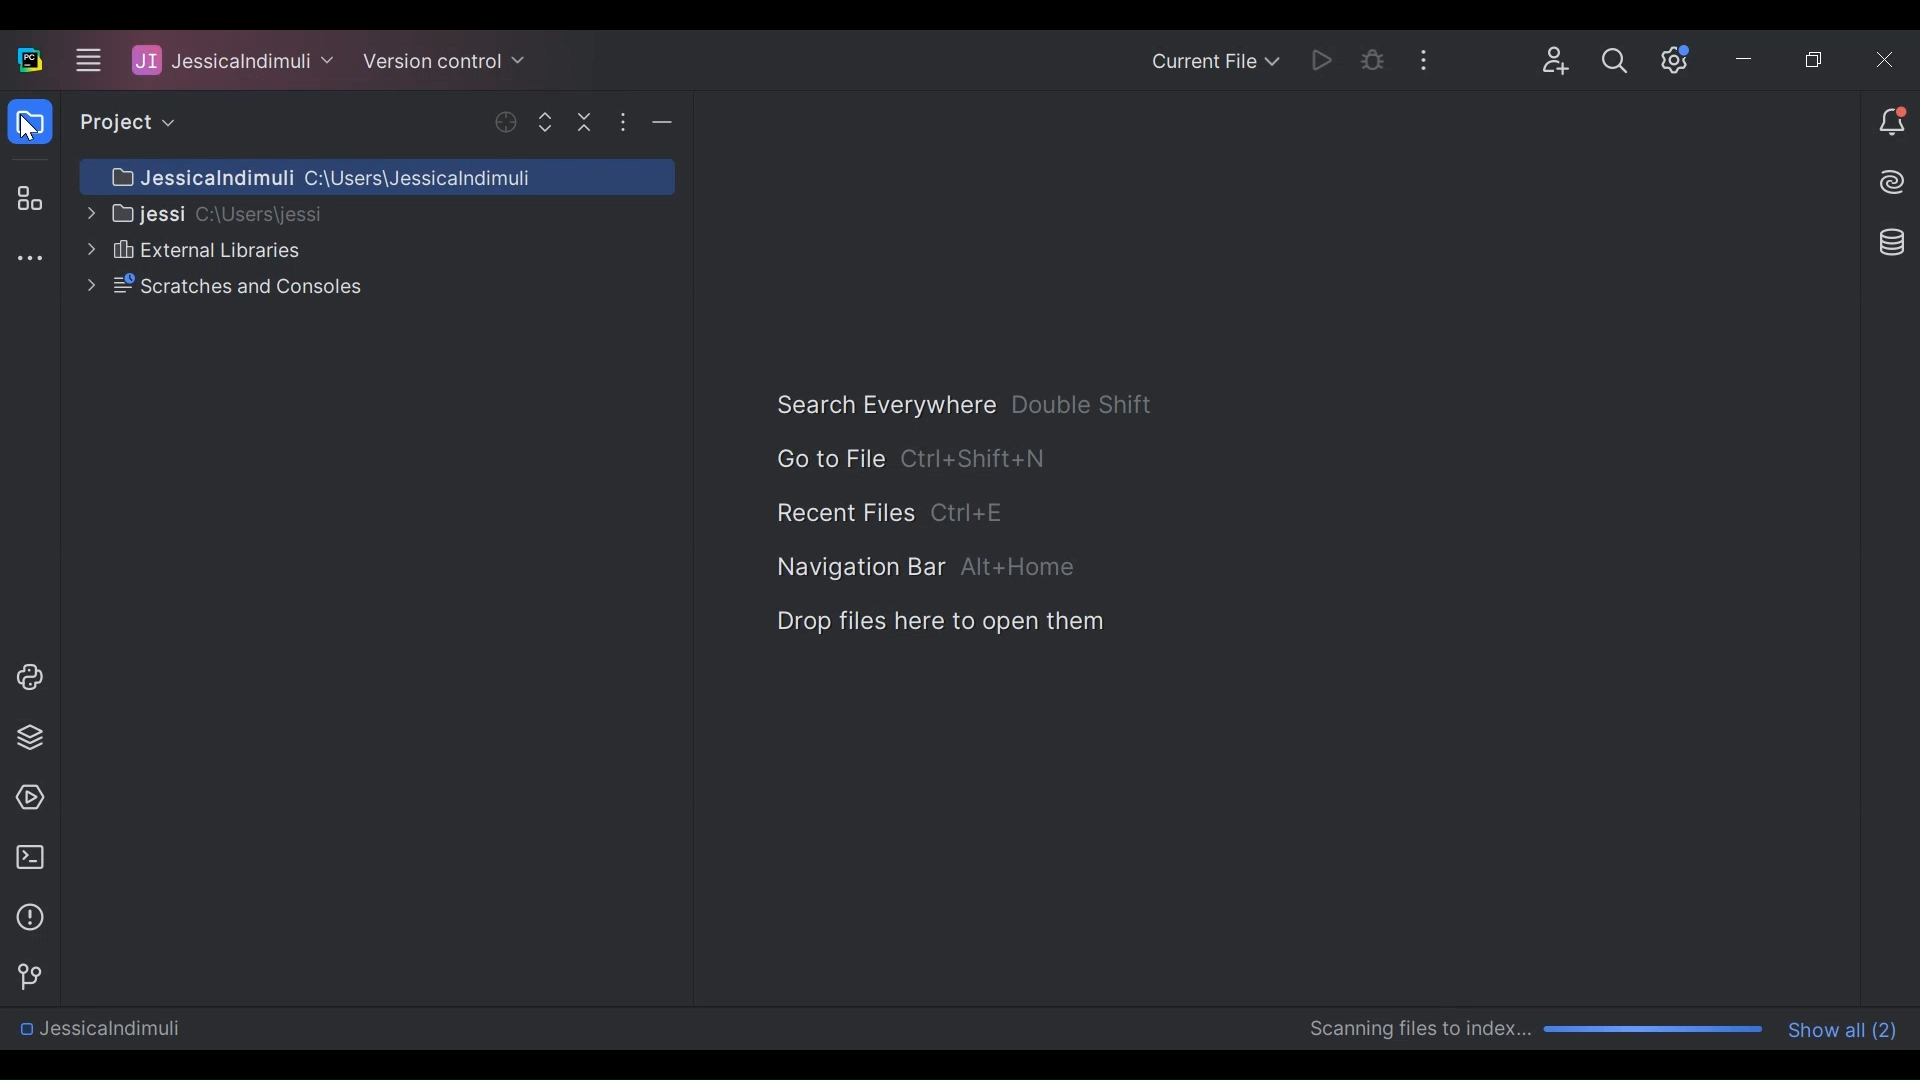  Describe the element at coordinates (890, 514) in the screenshot. I see `Recent File` at that location.